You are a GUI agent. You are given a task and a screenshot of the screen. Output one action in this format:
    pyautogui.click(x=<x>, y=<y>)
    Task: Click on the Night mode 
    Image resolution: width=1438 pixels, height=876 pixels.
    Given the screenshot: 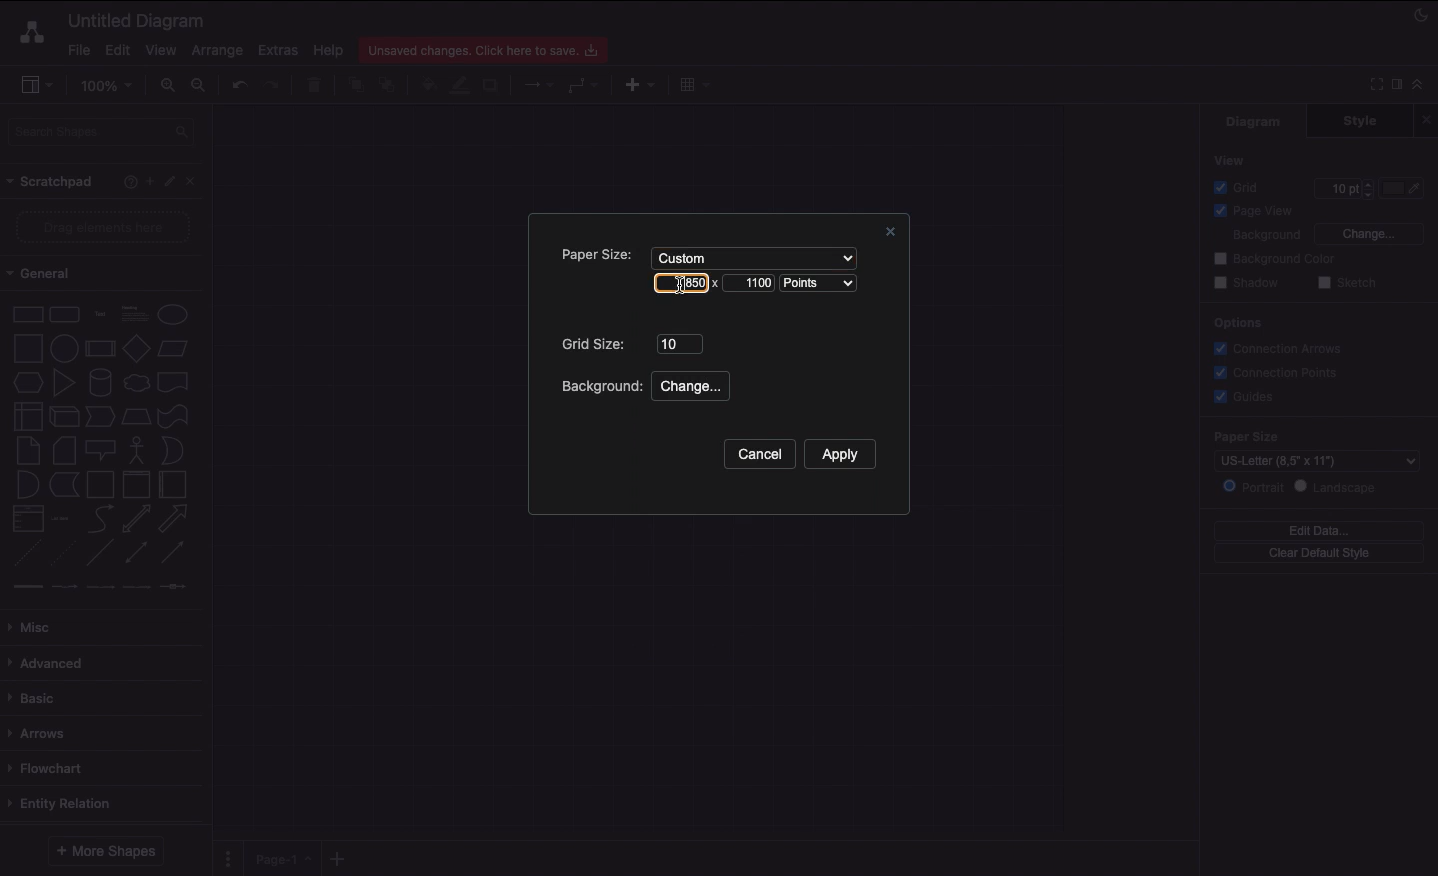 What is the action you would take?
    pyautogui.click(x=1422, y=13)
    